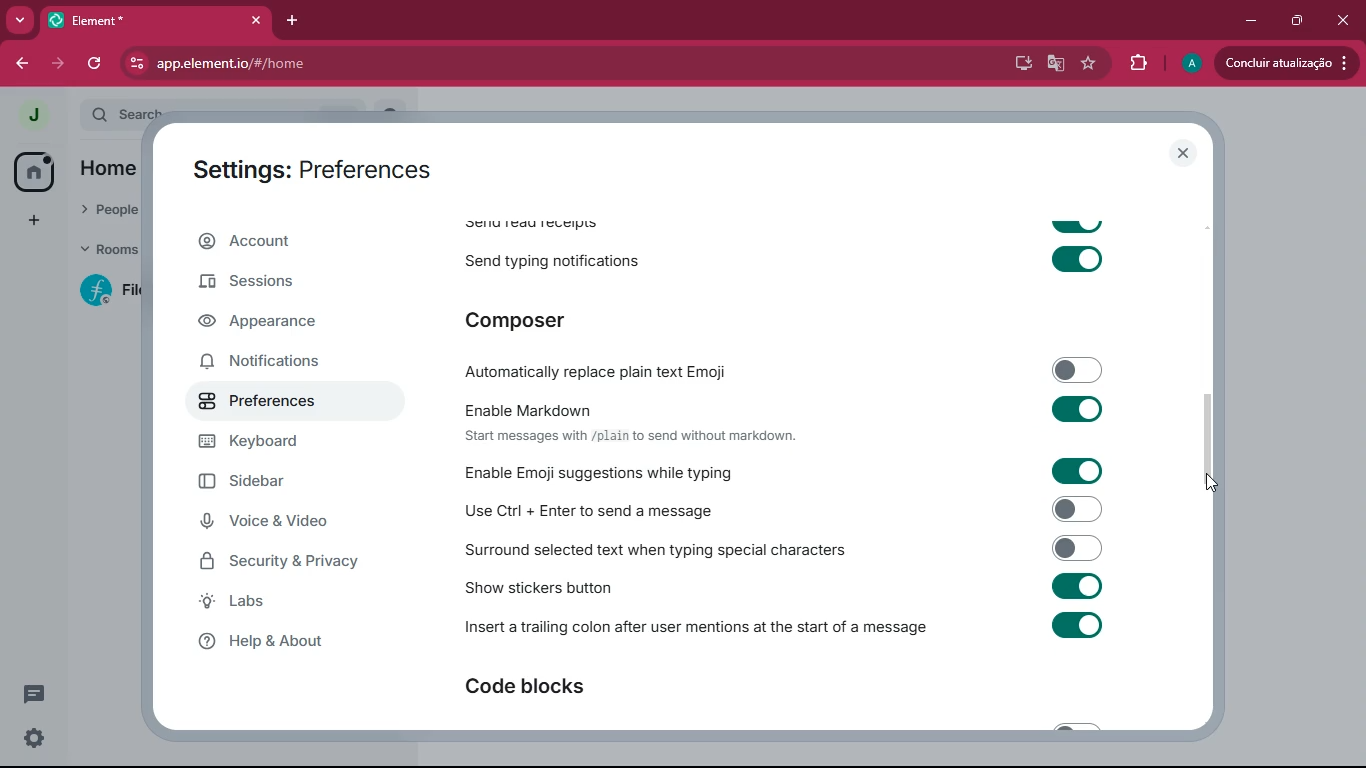  What do you see at coordinates (809, 509) in the screenshot?
I see `enable ctrl enter` at bounding box center [809, 509].